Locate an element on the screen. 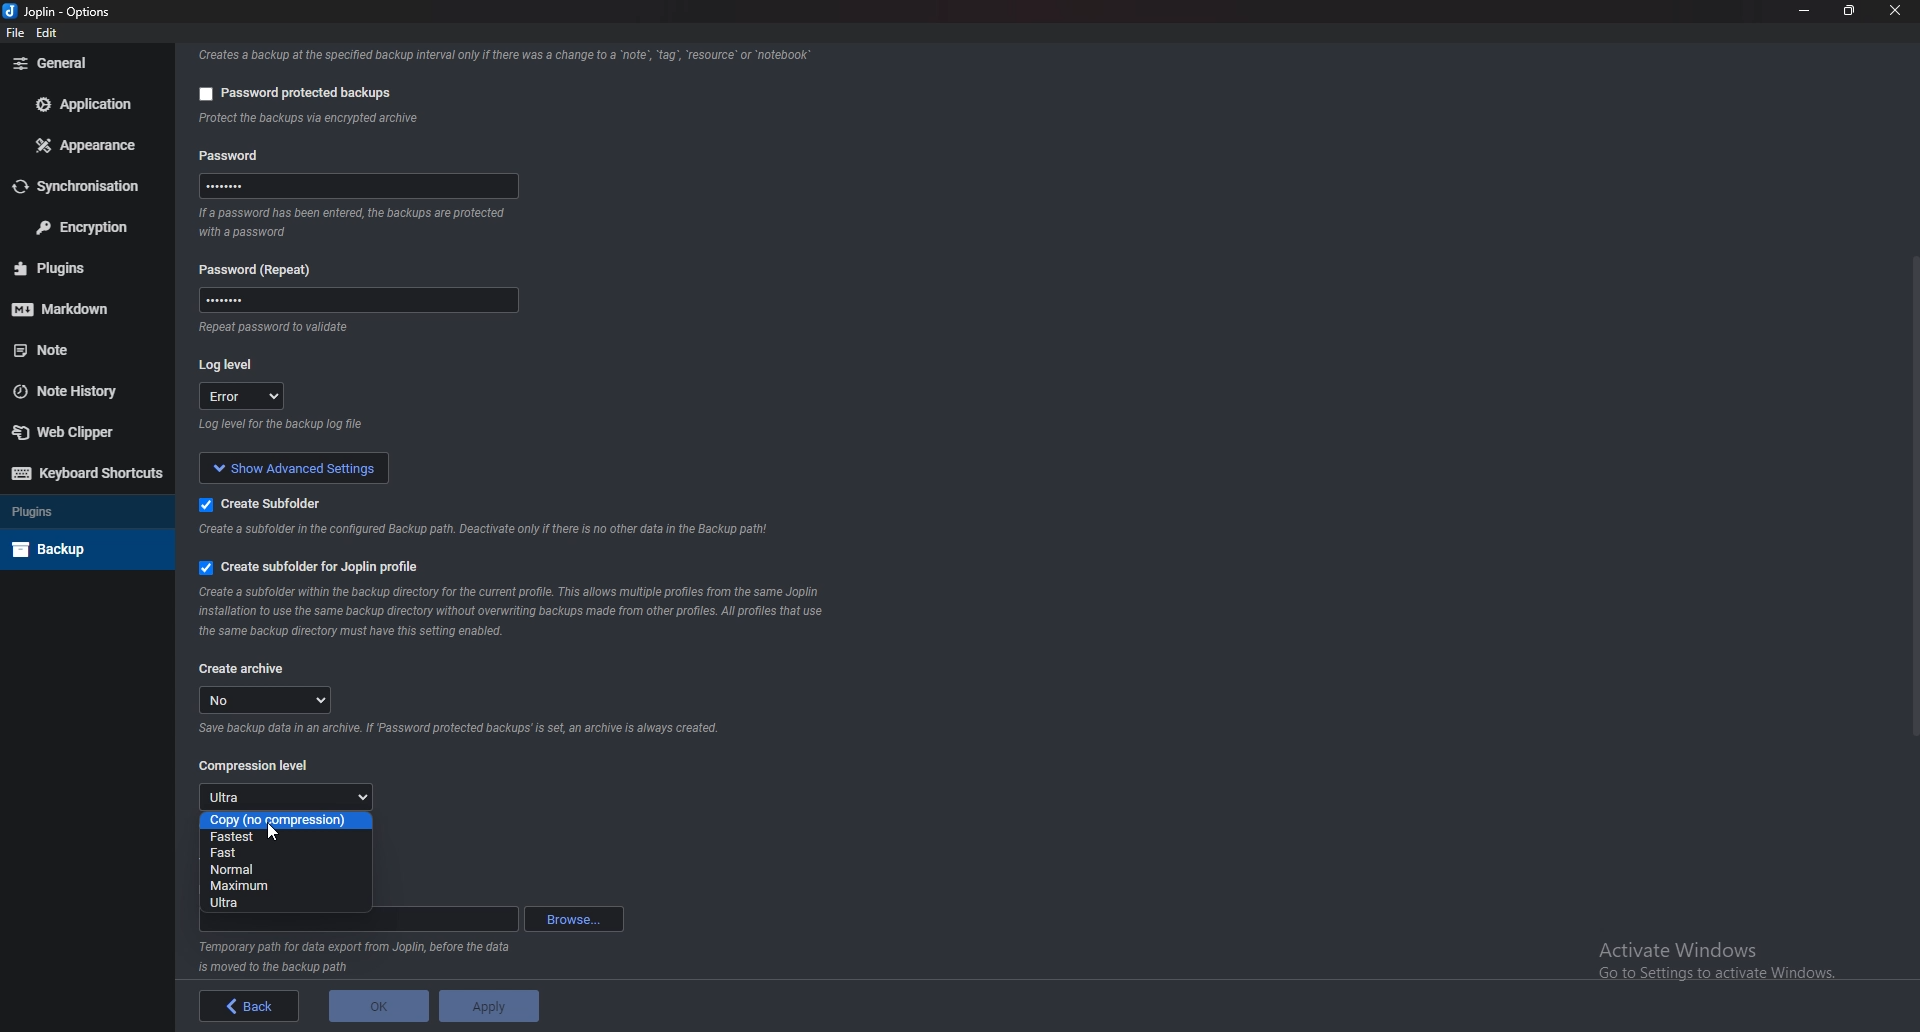  Info is located at coordinates (457, 732).